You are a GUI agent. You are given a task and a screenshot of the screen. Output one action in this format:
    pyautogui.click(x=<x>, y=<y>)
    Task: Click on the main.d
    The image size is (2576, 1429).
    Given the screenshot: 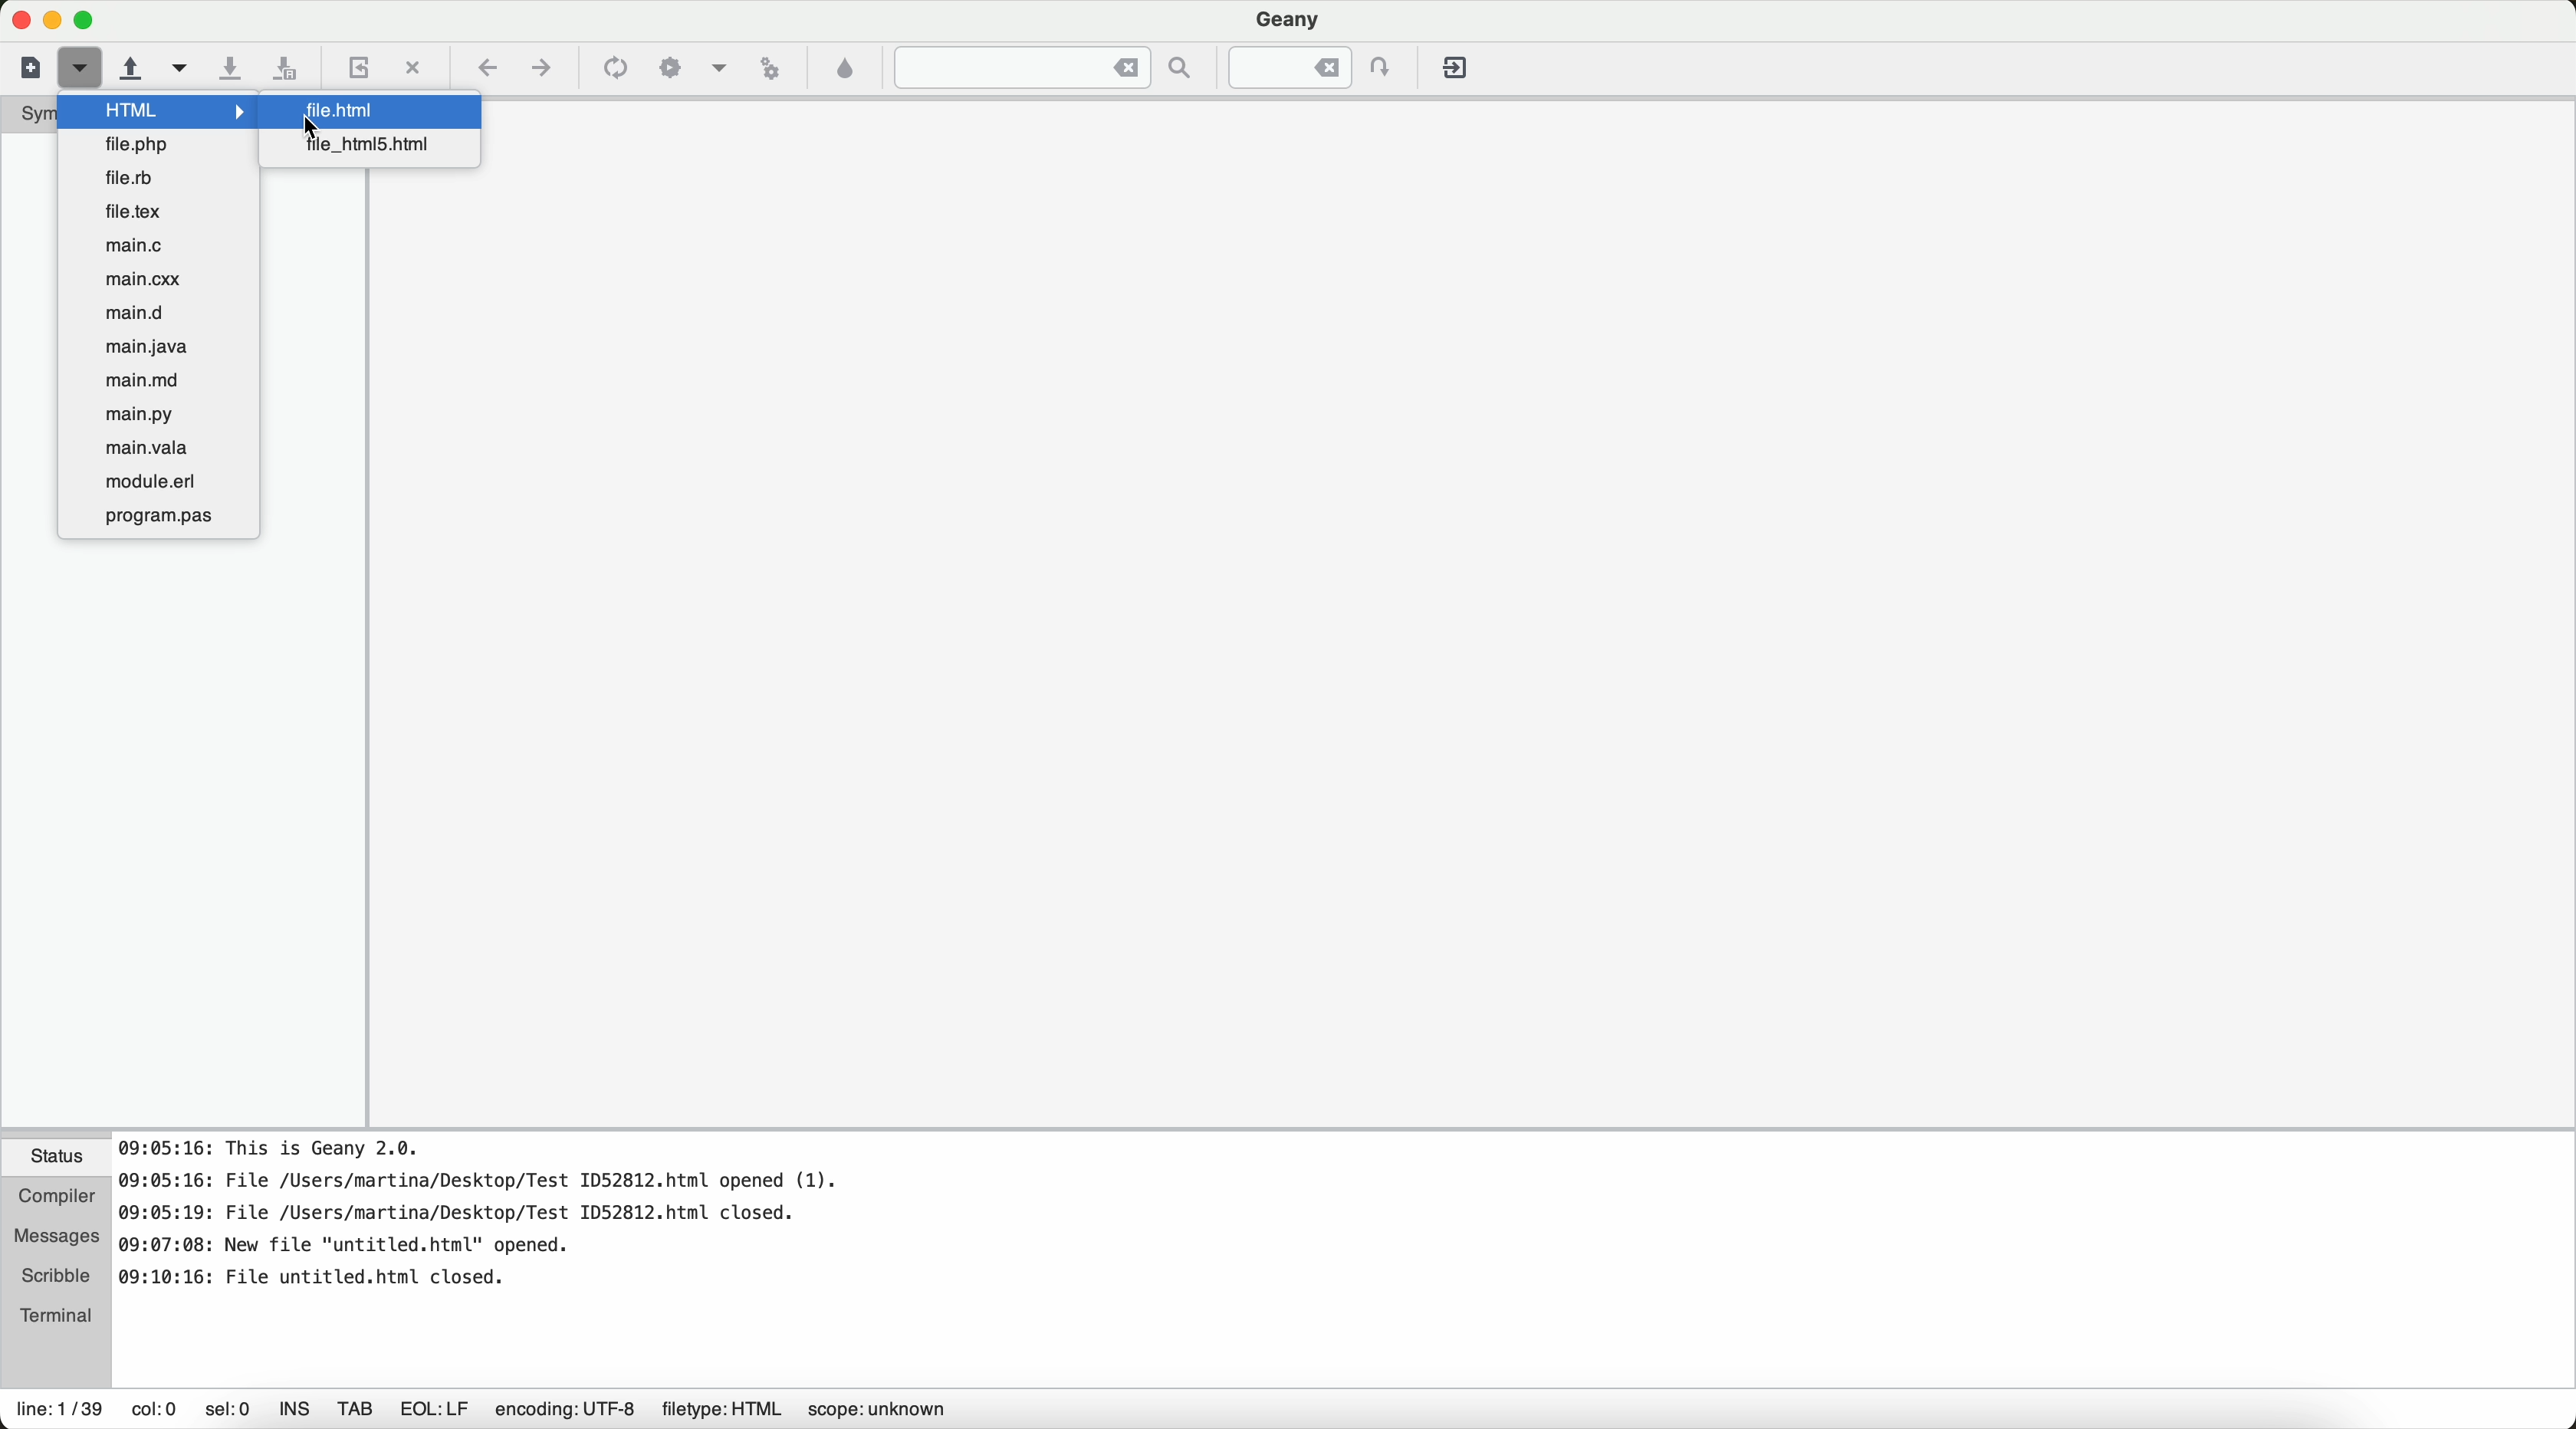 What is the action you would take?
    pyautogui.click(x=159, y=315)
    